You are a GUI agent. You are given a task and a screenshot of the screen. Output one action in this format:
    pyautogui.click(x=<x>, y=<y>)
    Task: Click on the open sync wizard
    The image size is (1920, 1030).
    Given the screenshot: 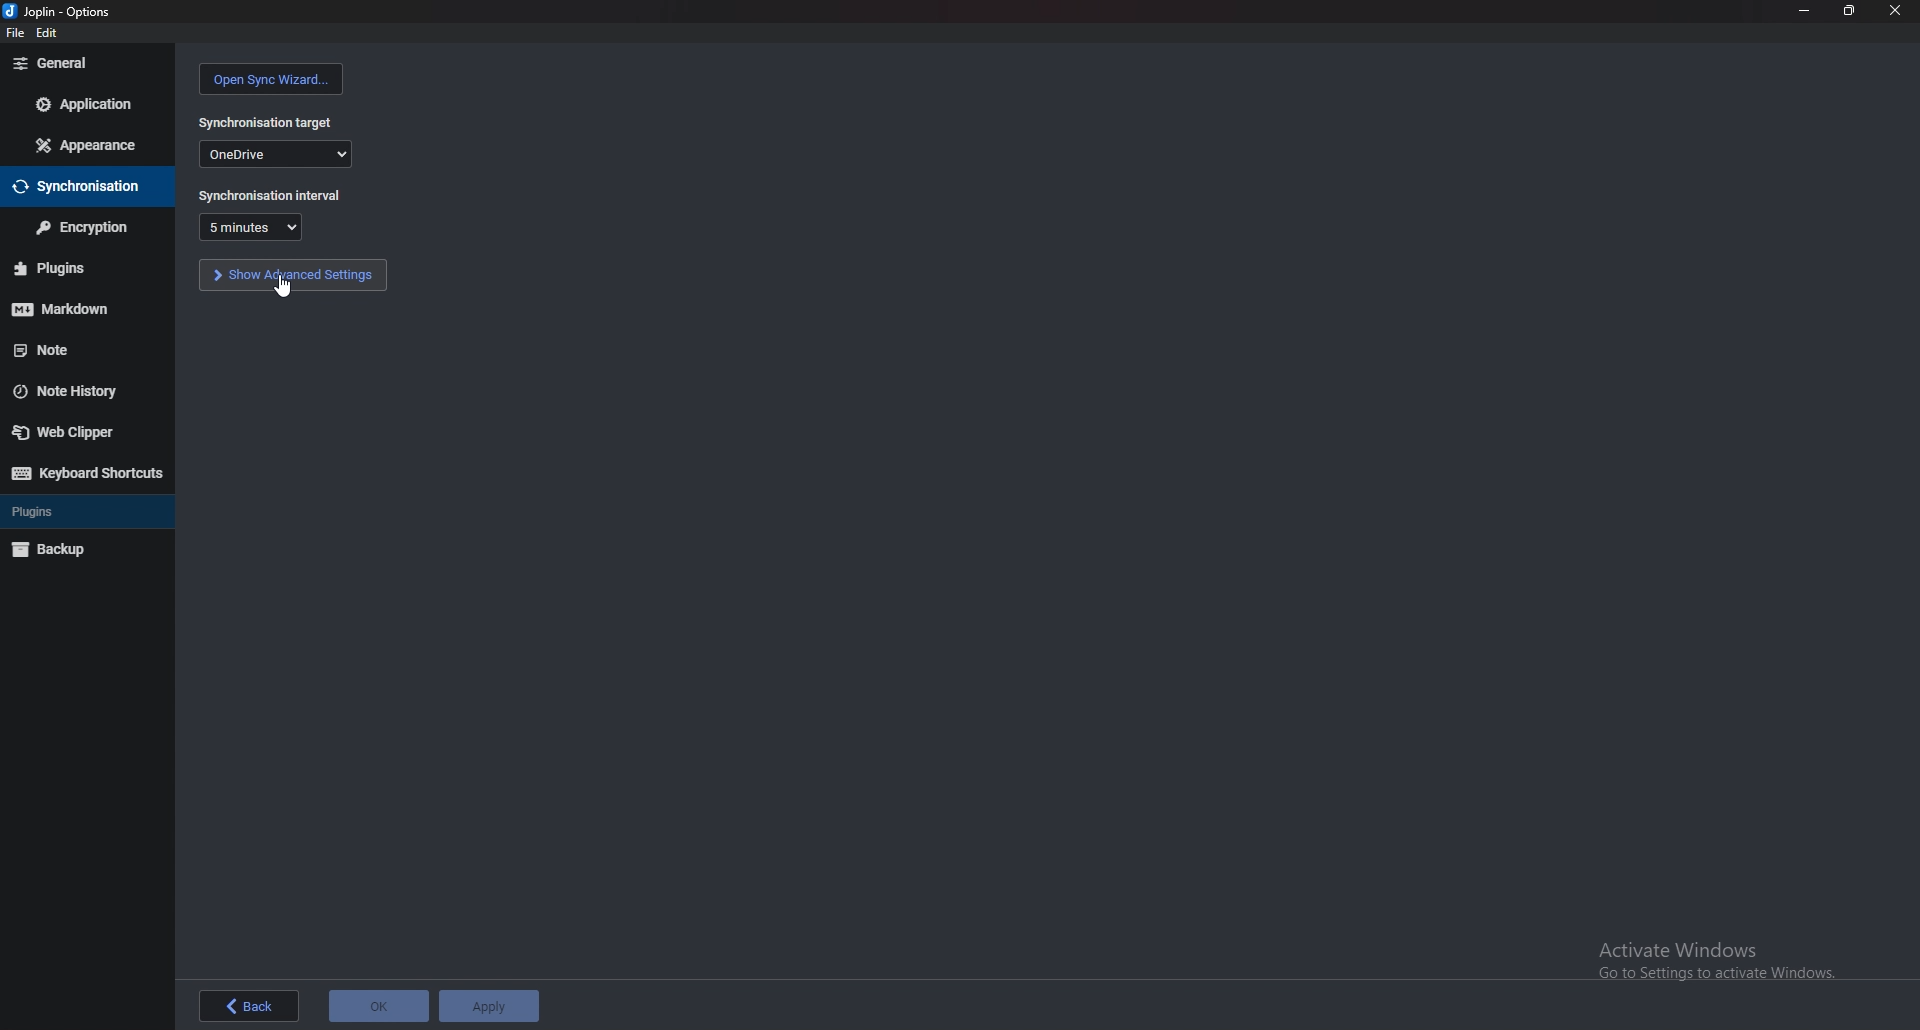 What is the action you would take?
    pyautogui.click(x=271, y=79)
    